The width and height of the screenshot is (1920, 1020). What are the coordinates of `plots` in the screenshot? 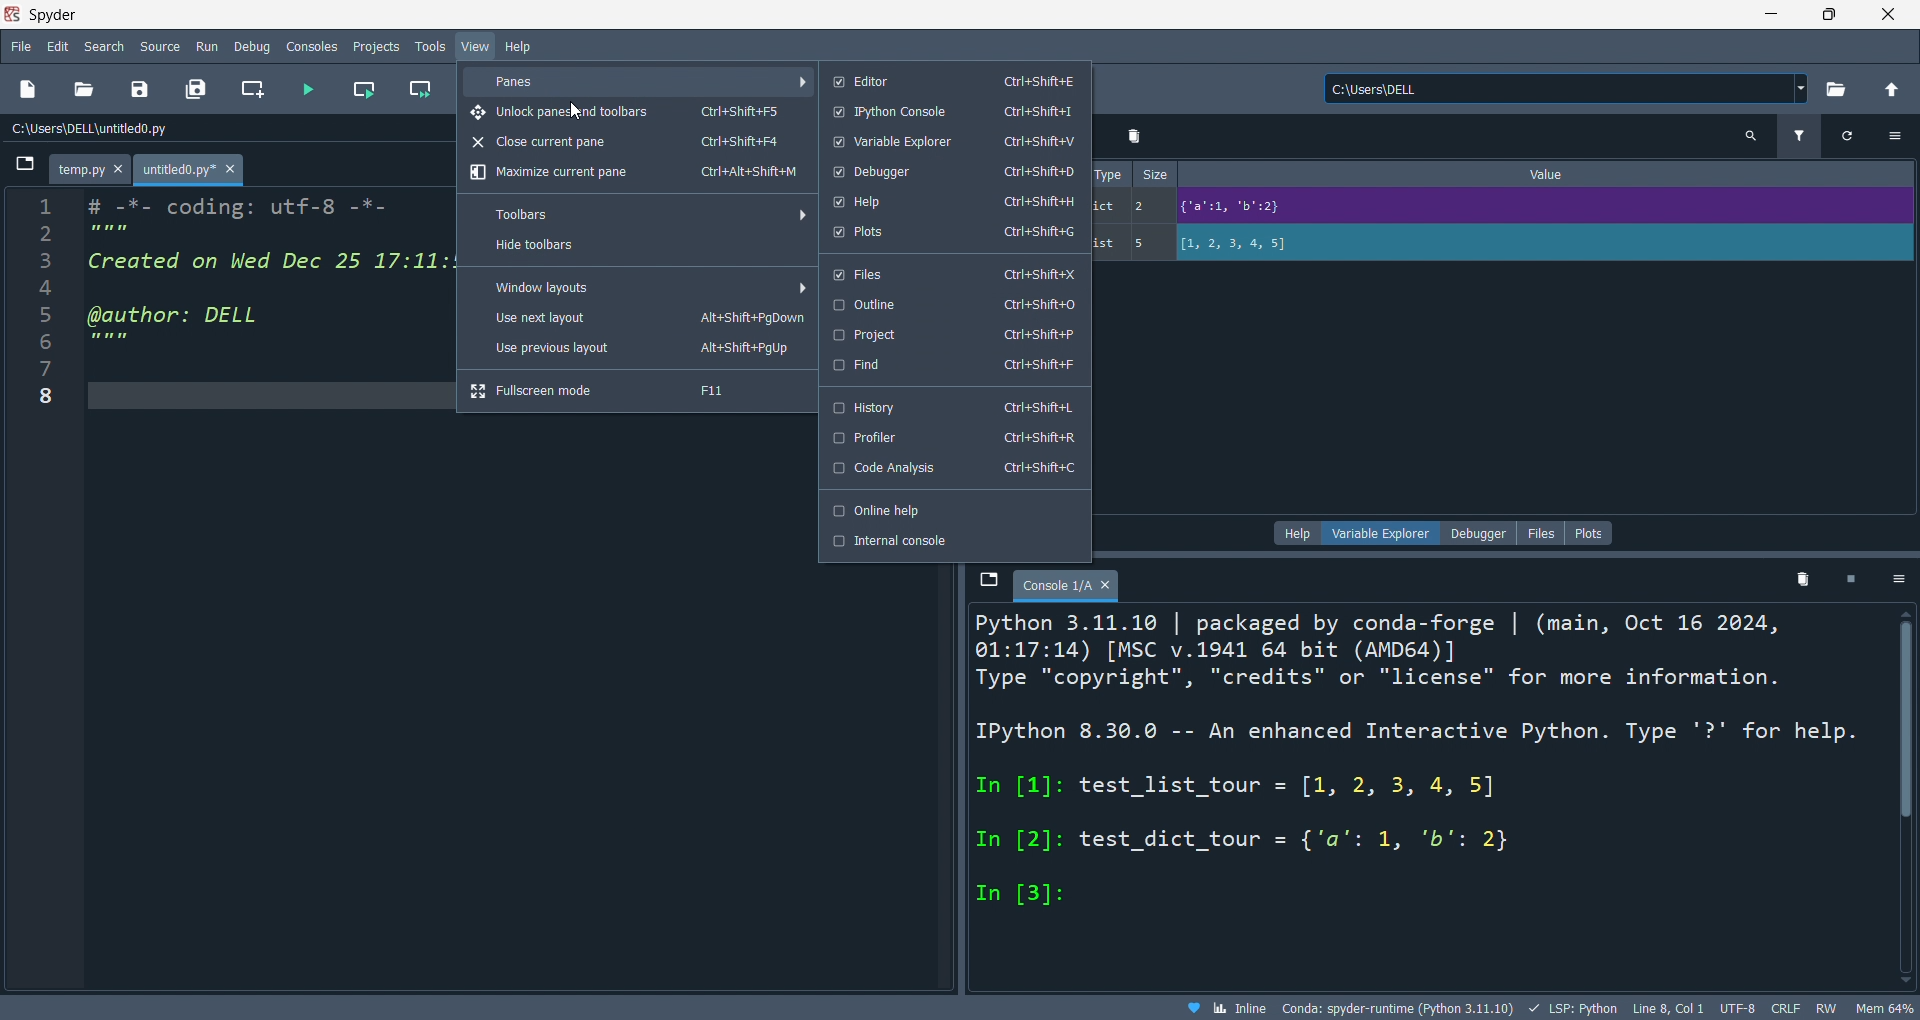 It's located at (950, 234).